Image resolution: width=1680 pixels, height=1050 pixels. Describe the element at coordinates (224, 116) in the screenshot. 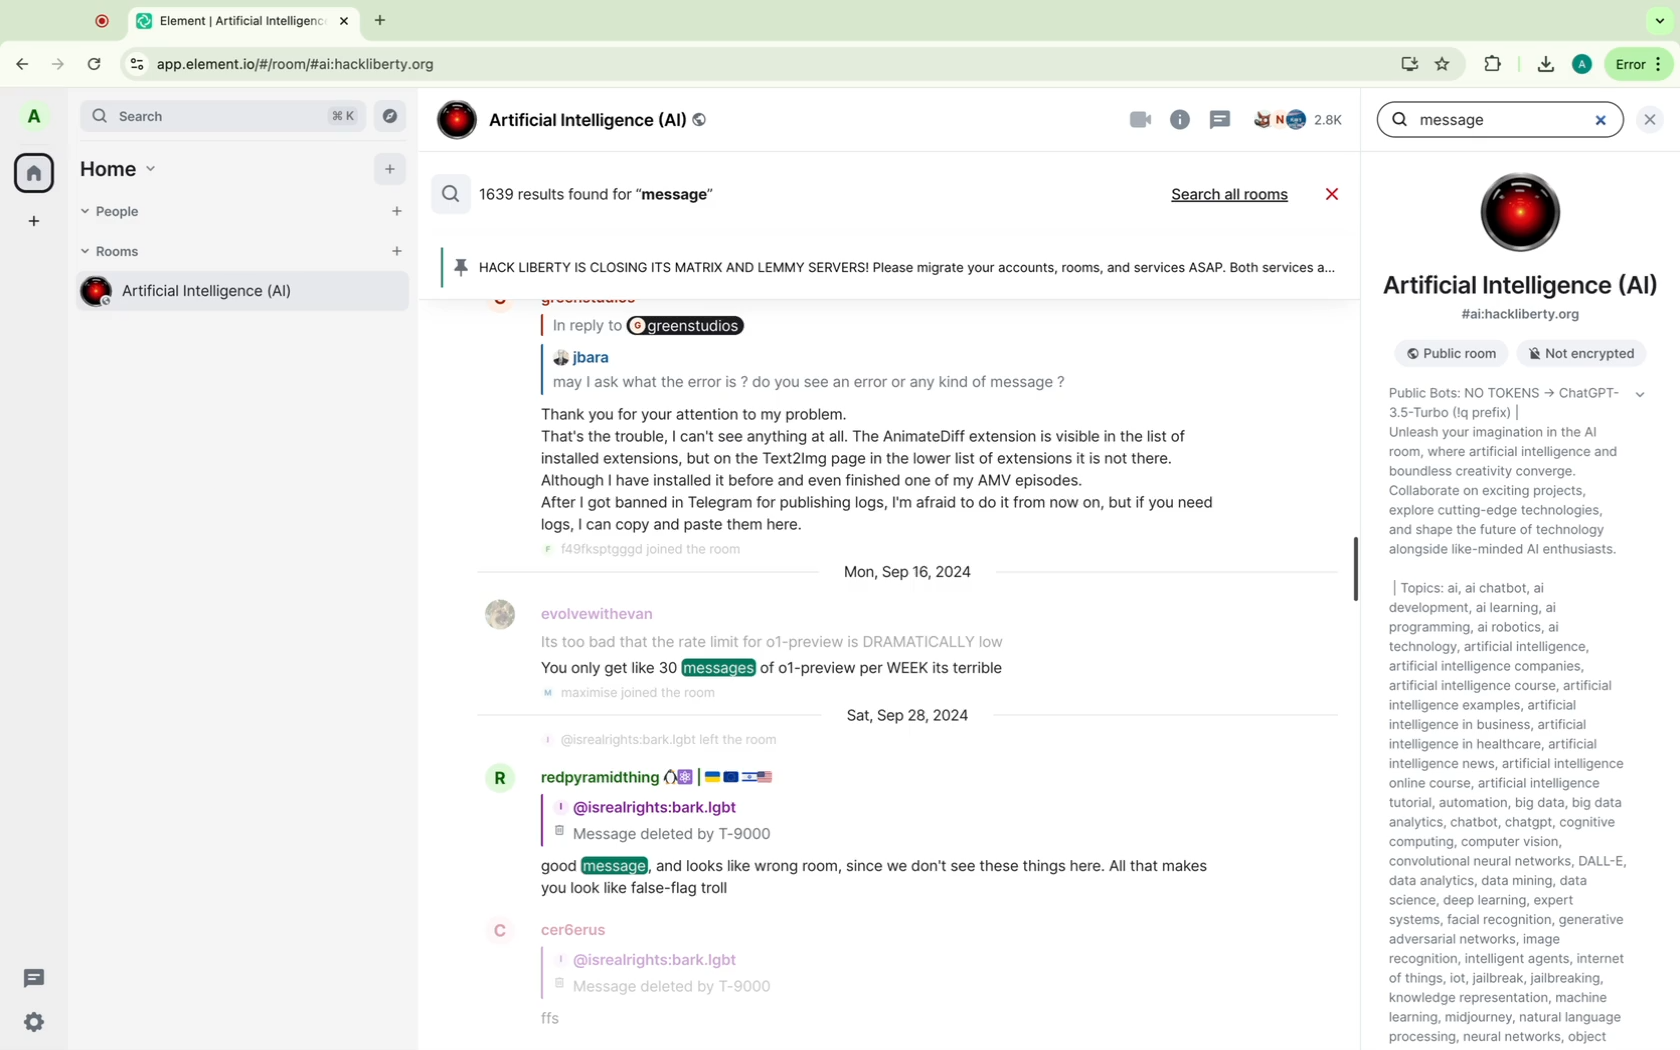

I see `search` at that location.